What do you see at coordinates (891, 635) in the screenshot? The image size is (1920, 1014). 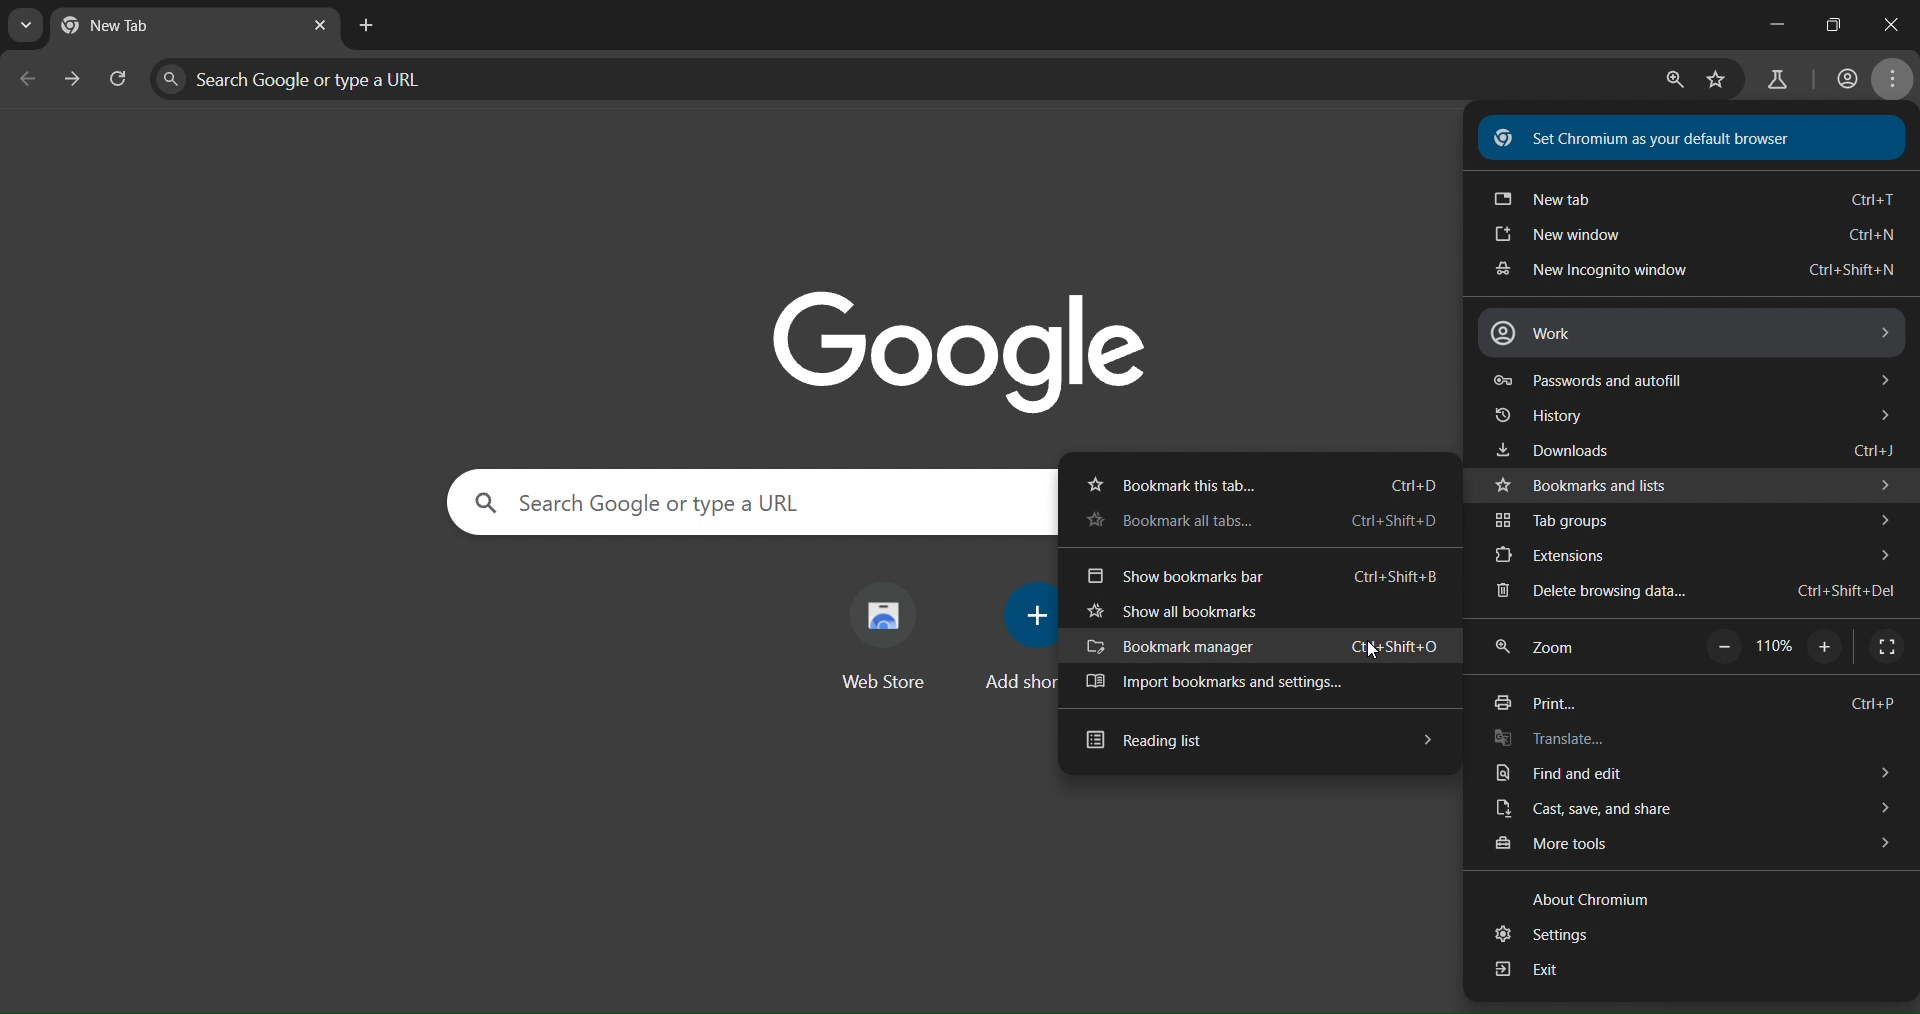 I see `web store` at bounding box center [891, 635].